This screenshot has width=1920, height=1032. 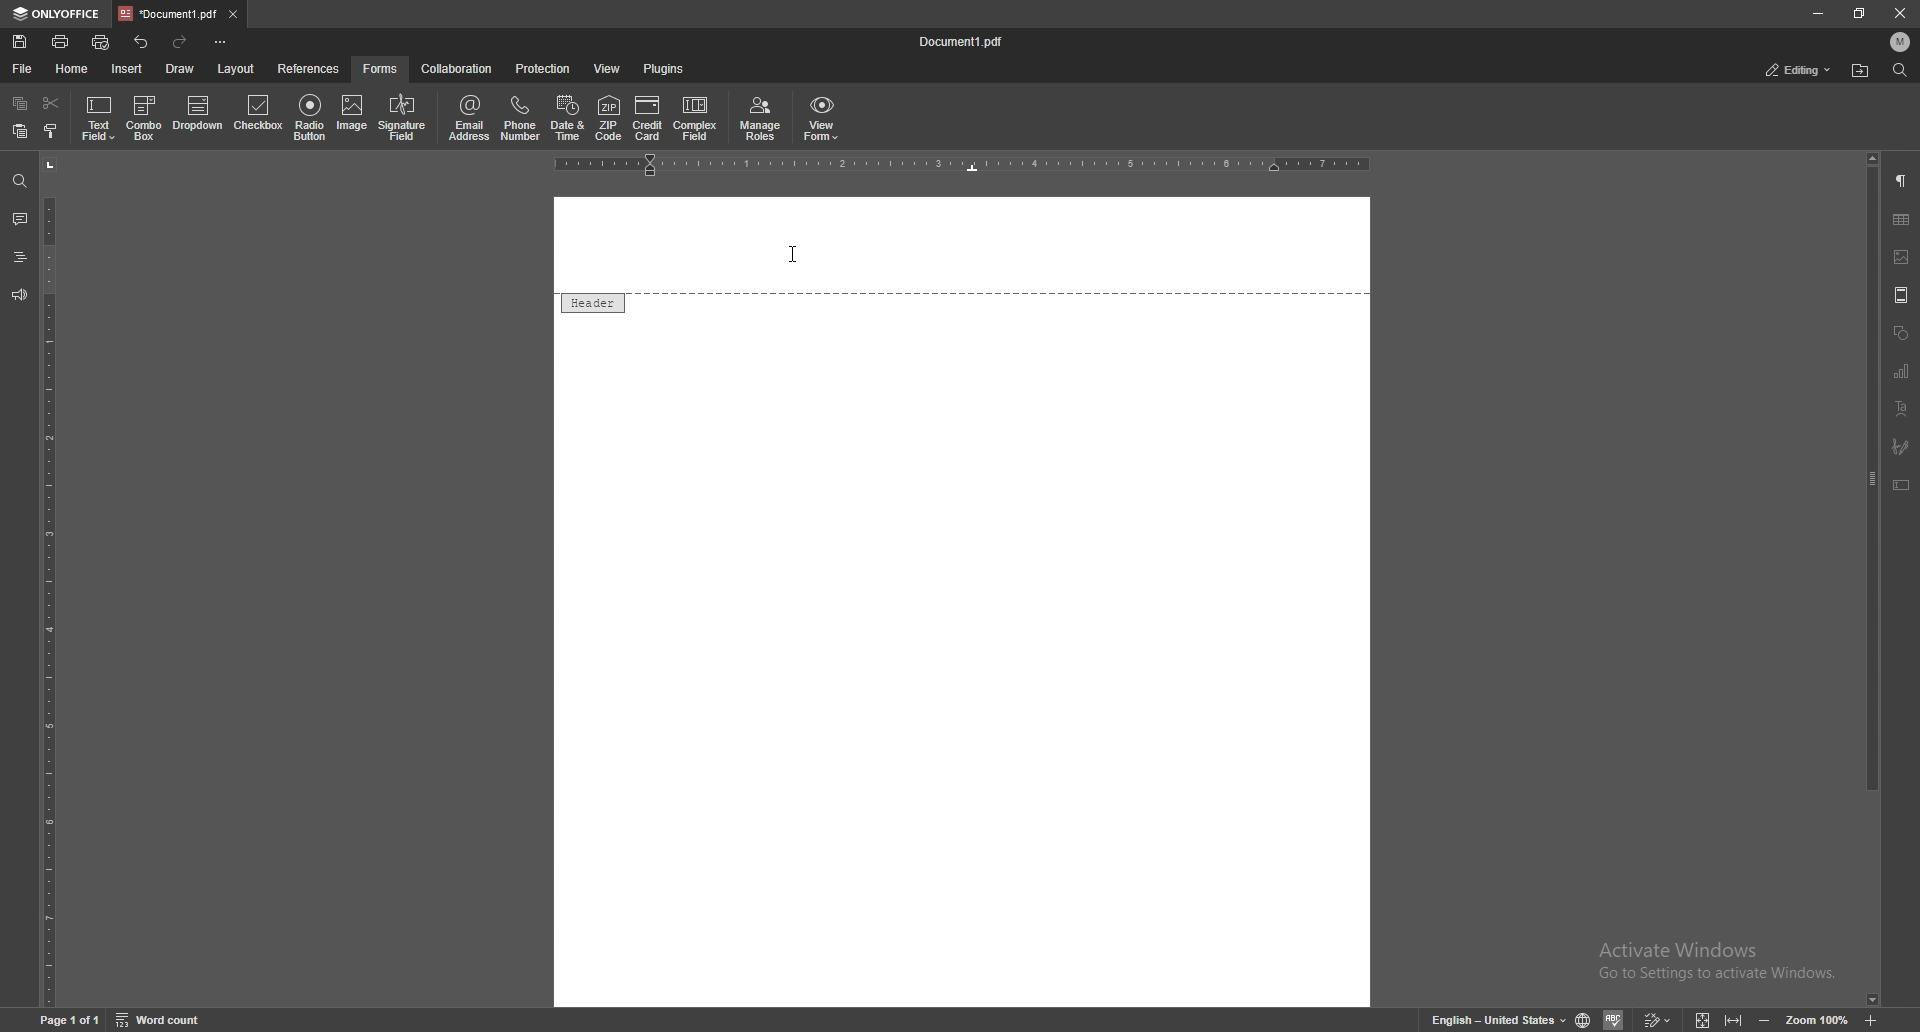 I want to click on resize, so click(x=1859, y=12).